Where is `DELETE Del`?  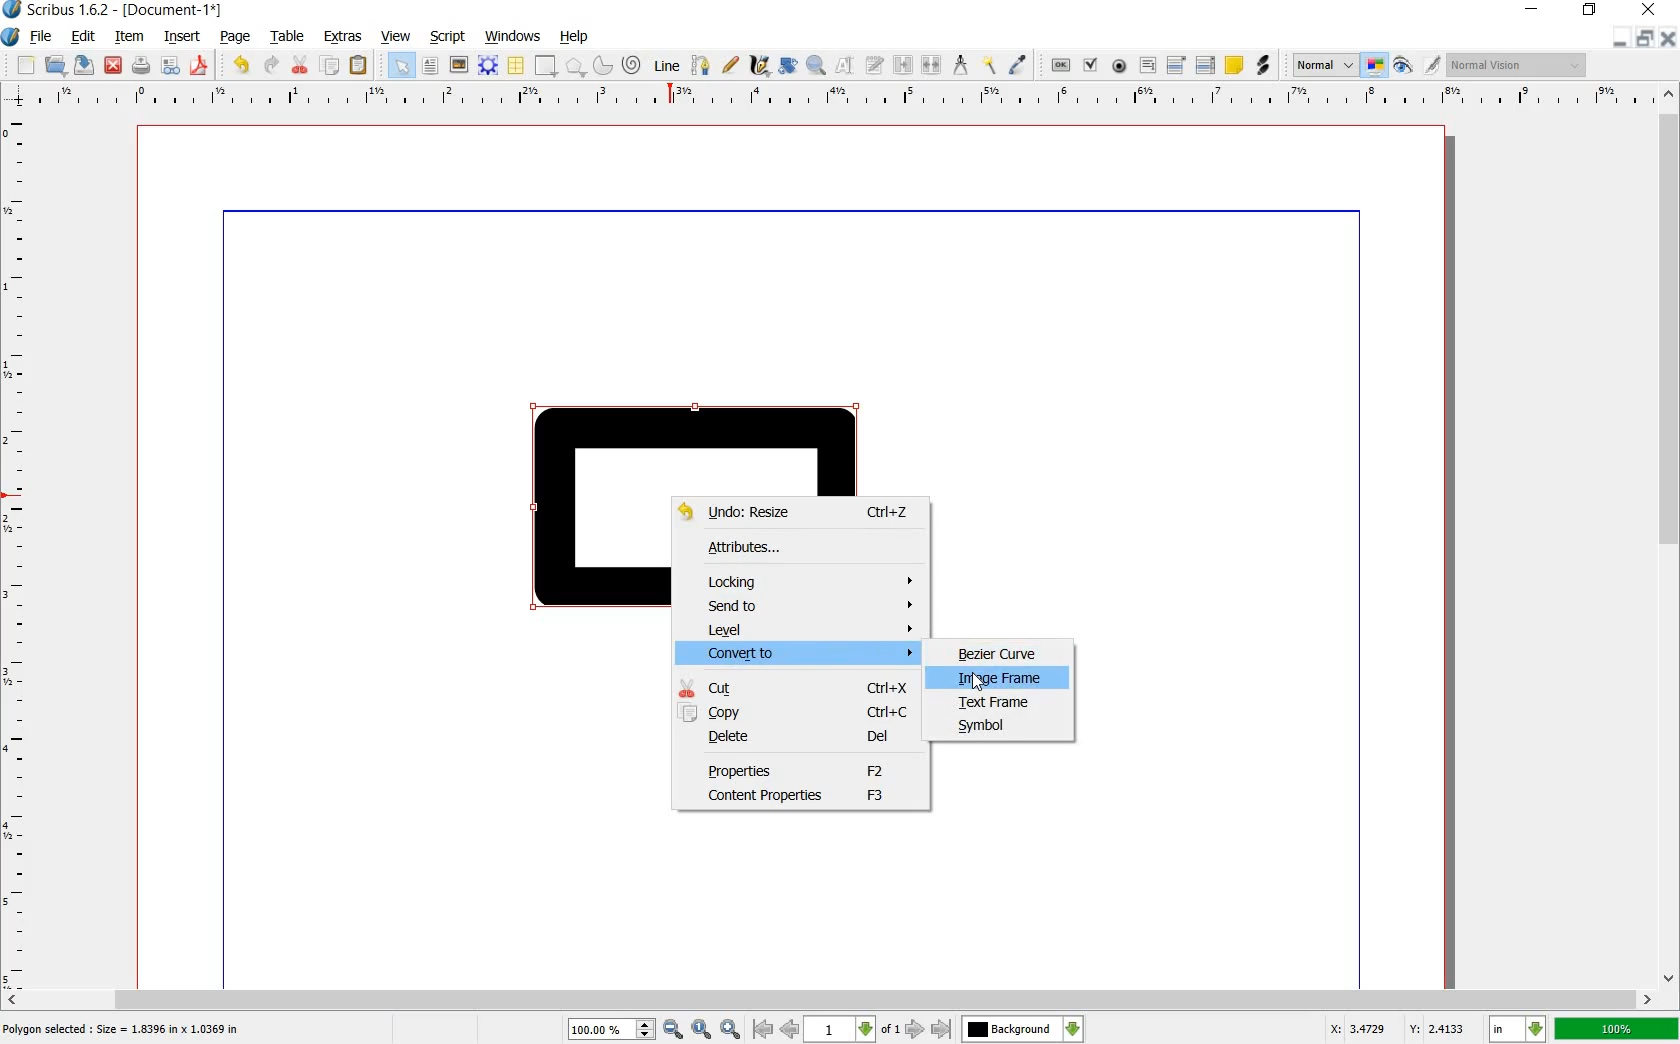 DELETE Del is located at coordinates (803, 740).